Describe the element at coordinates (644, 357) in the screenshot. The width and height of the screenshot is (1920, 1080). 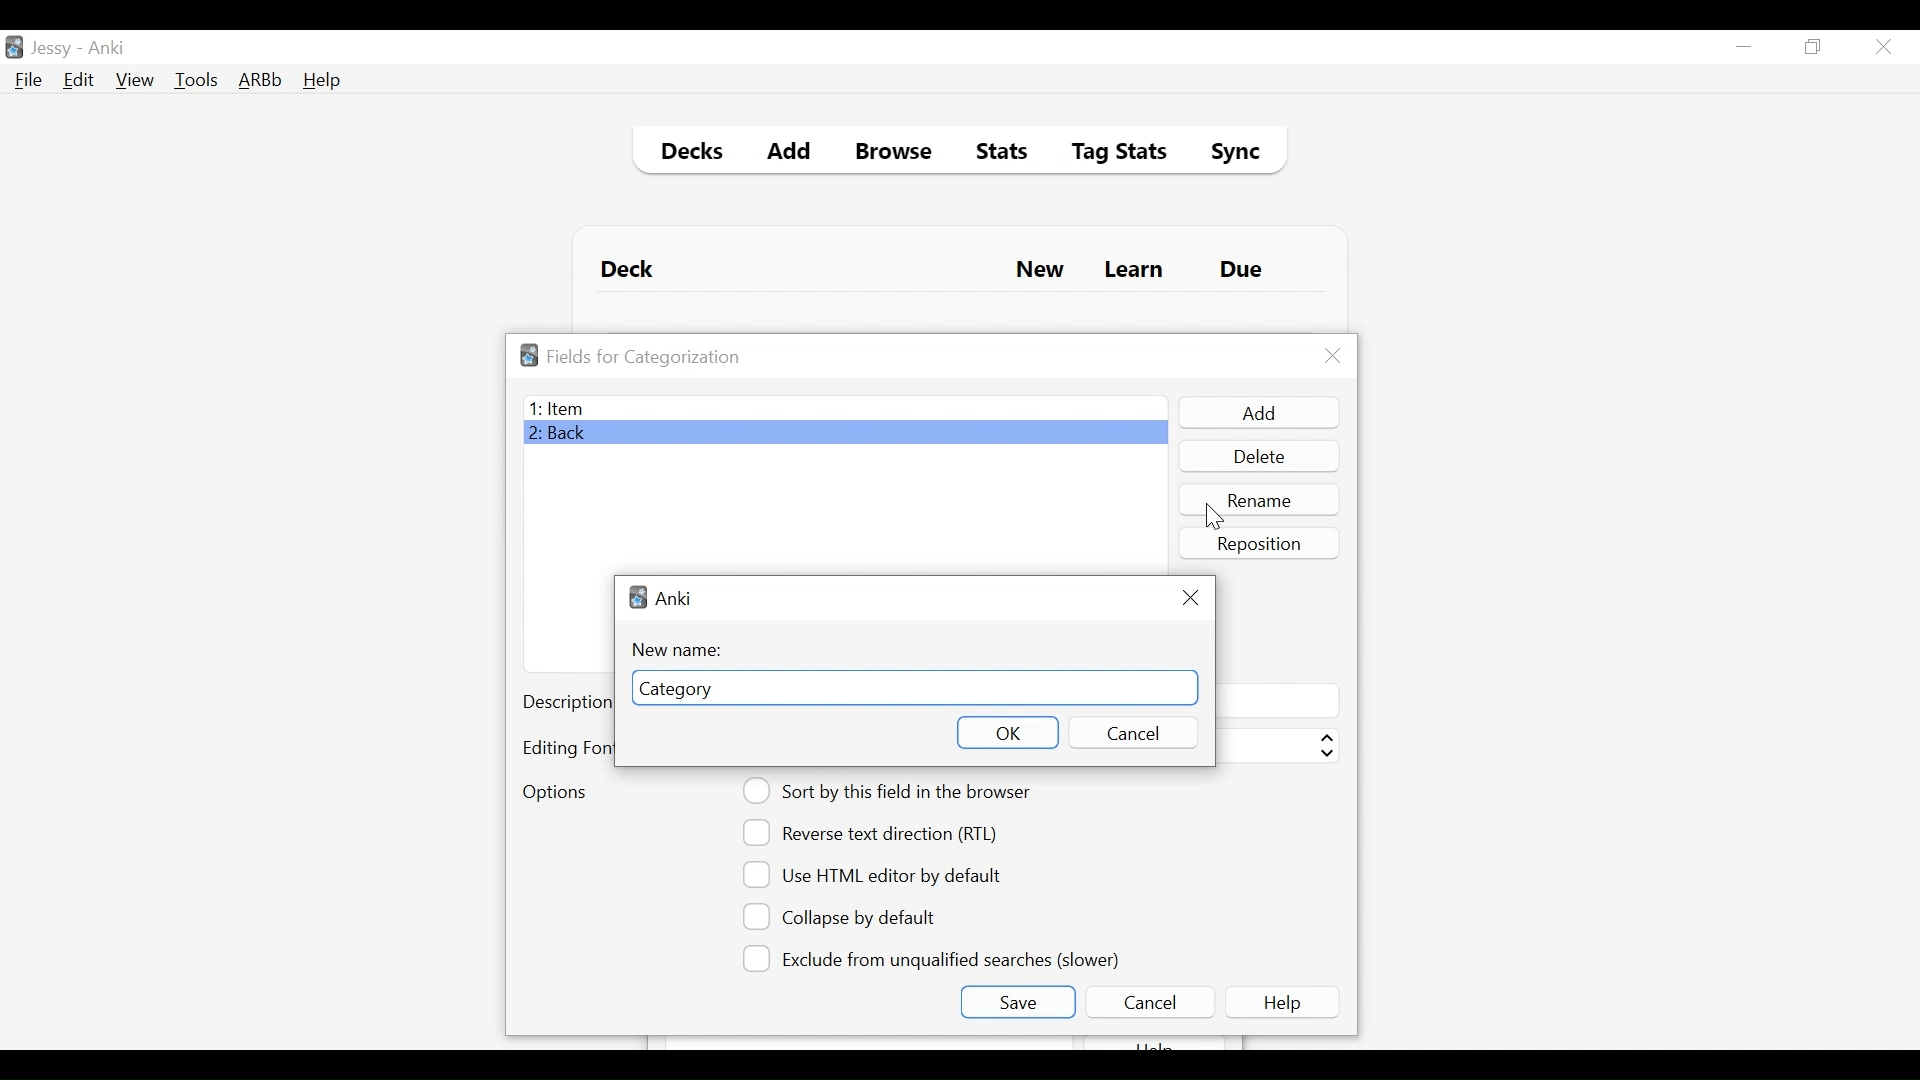
I see `Field for Categorization` at that location.